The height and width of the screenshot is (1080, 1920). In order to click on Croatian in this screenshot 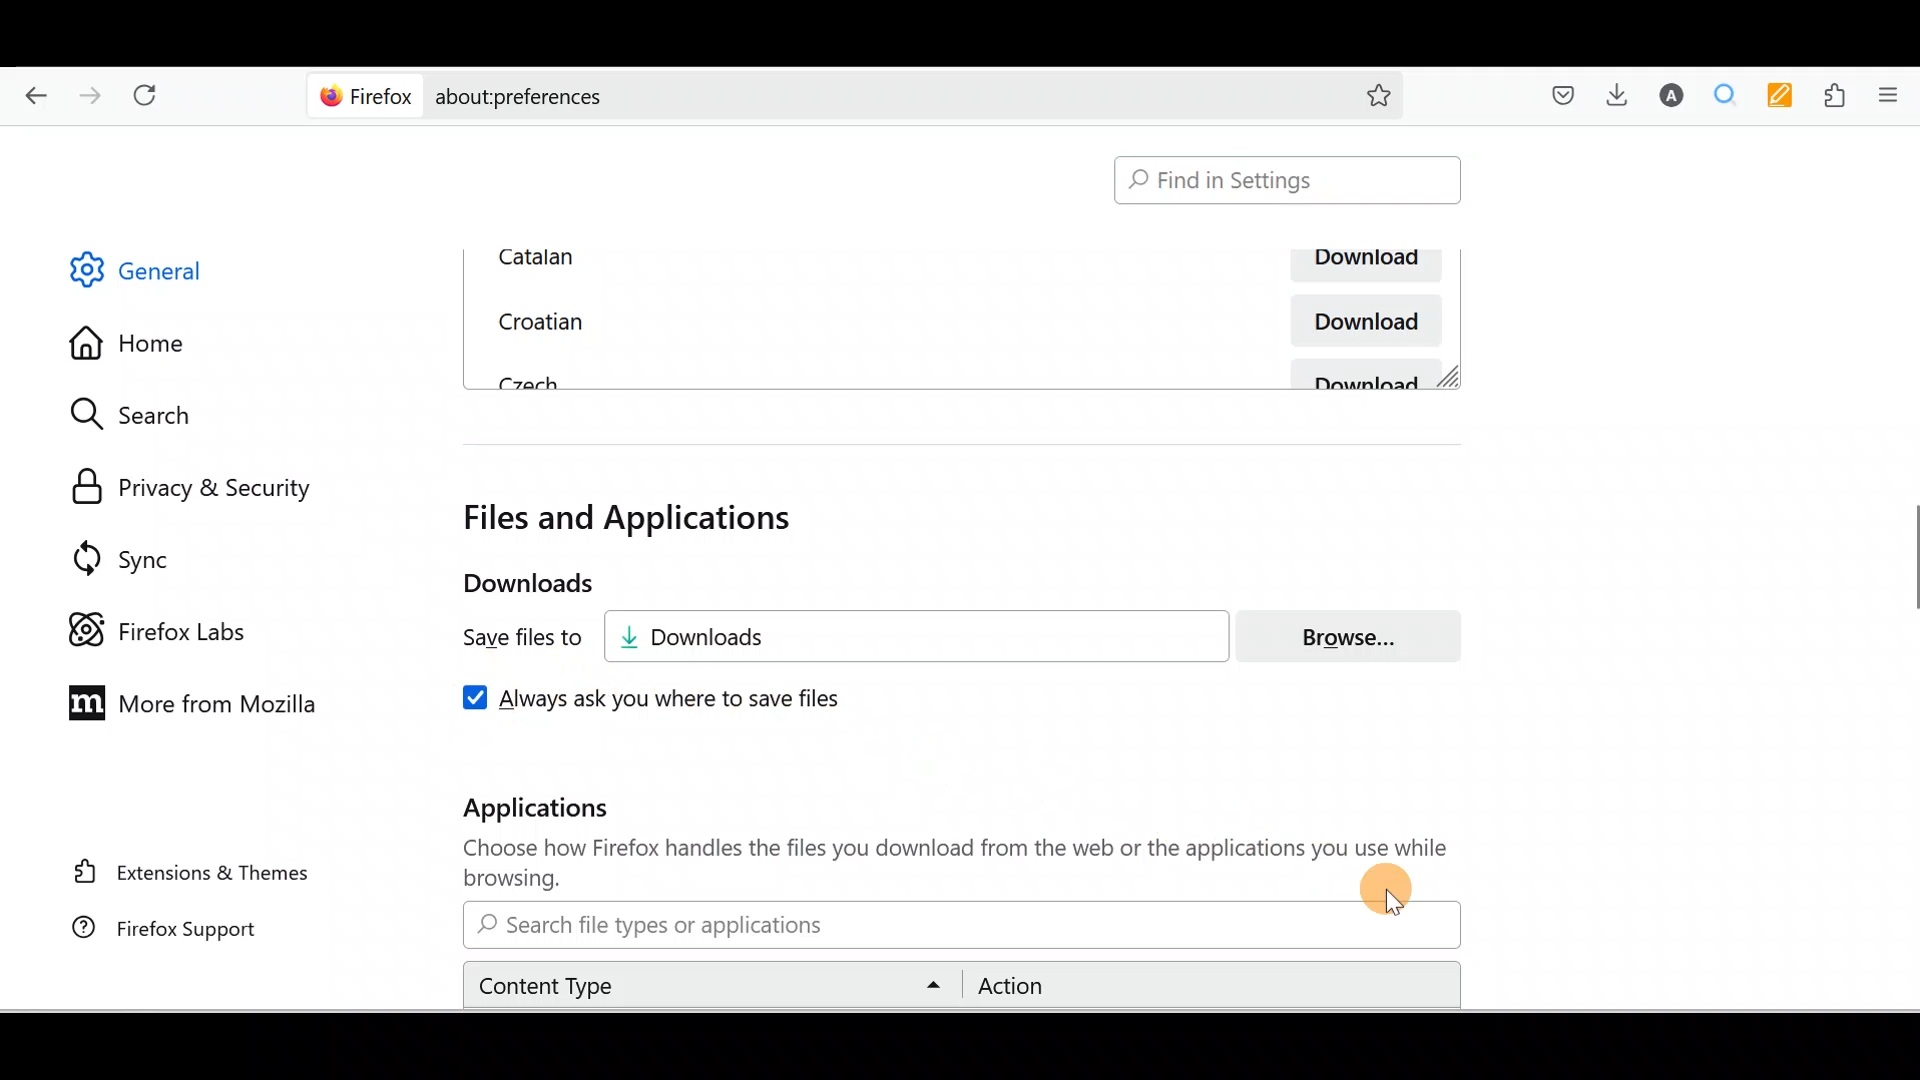, I will do `click(536, 318)`.